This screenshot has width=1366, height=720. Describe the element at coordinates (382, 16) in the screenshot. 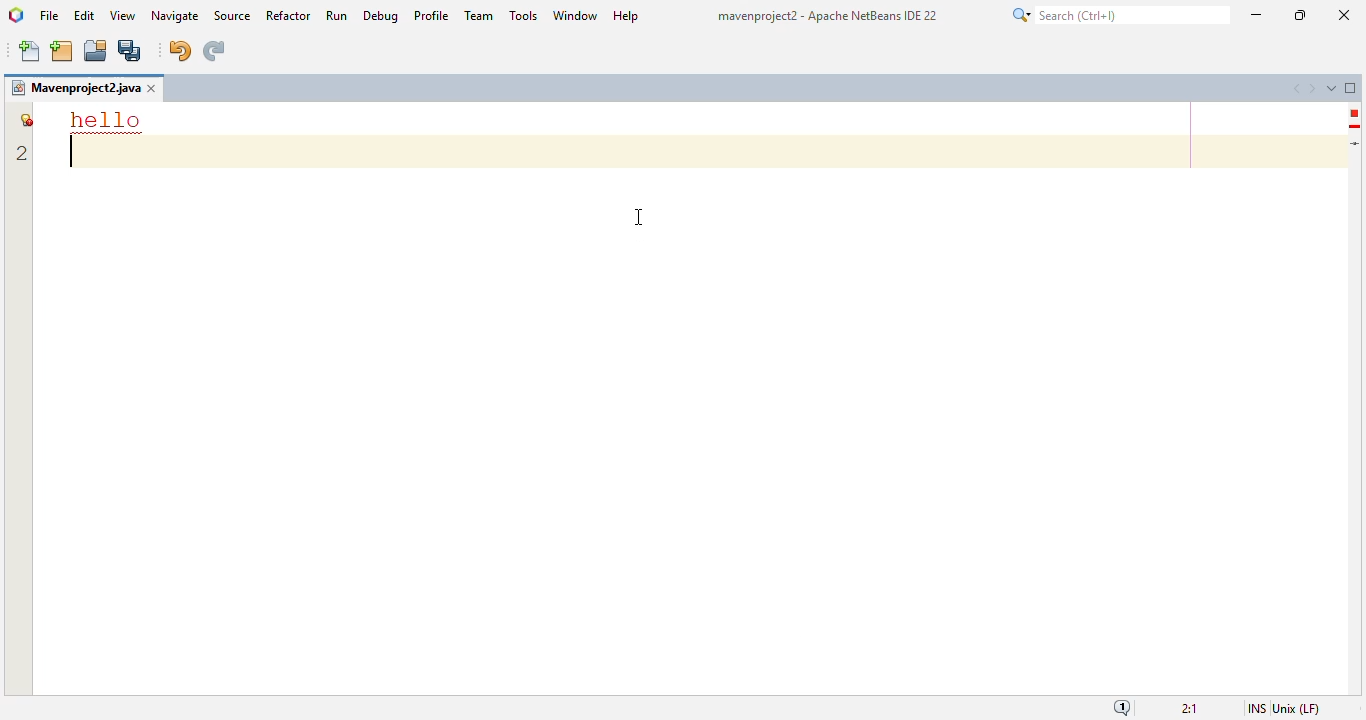

I see `debug` at that location.